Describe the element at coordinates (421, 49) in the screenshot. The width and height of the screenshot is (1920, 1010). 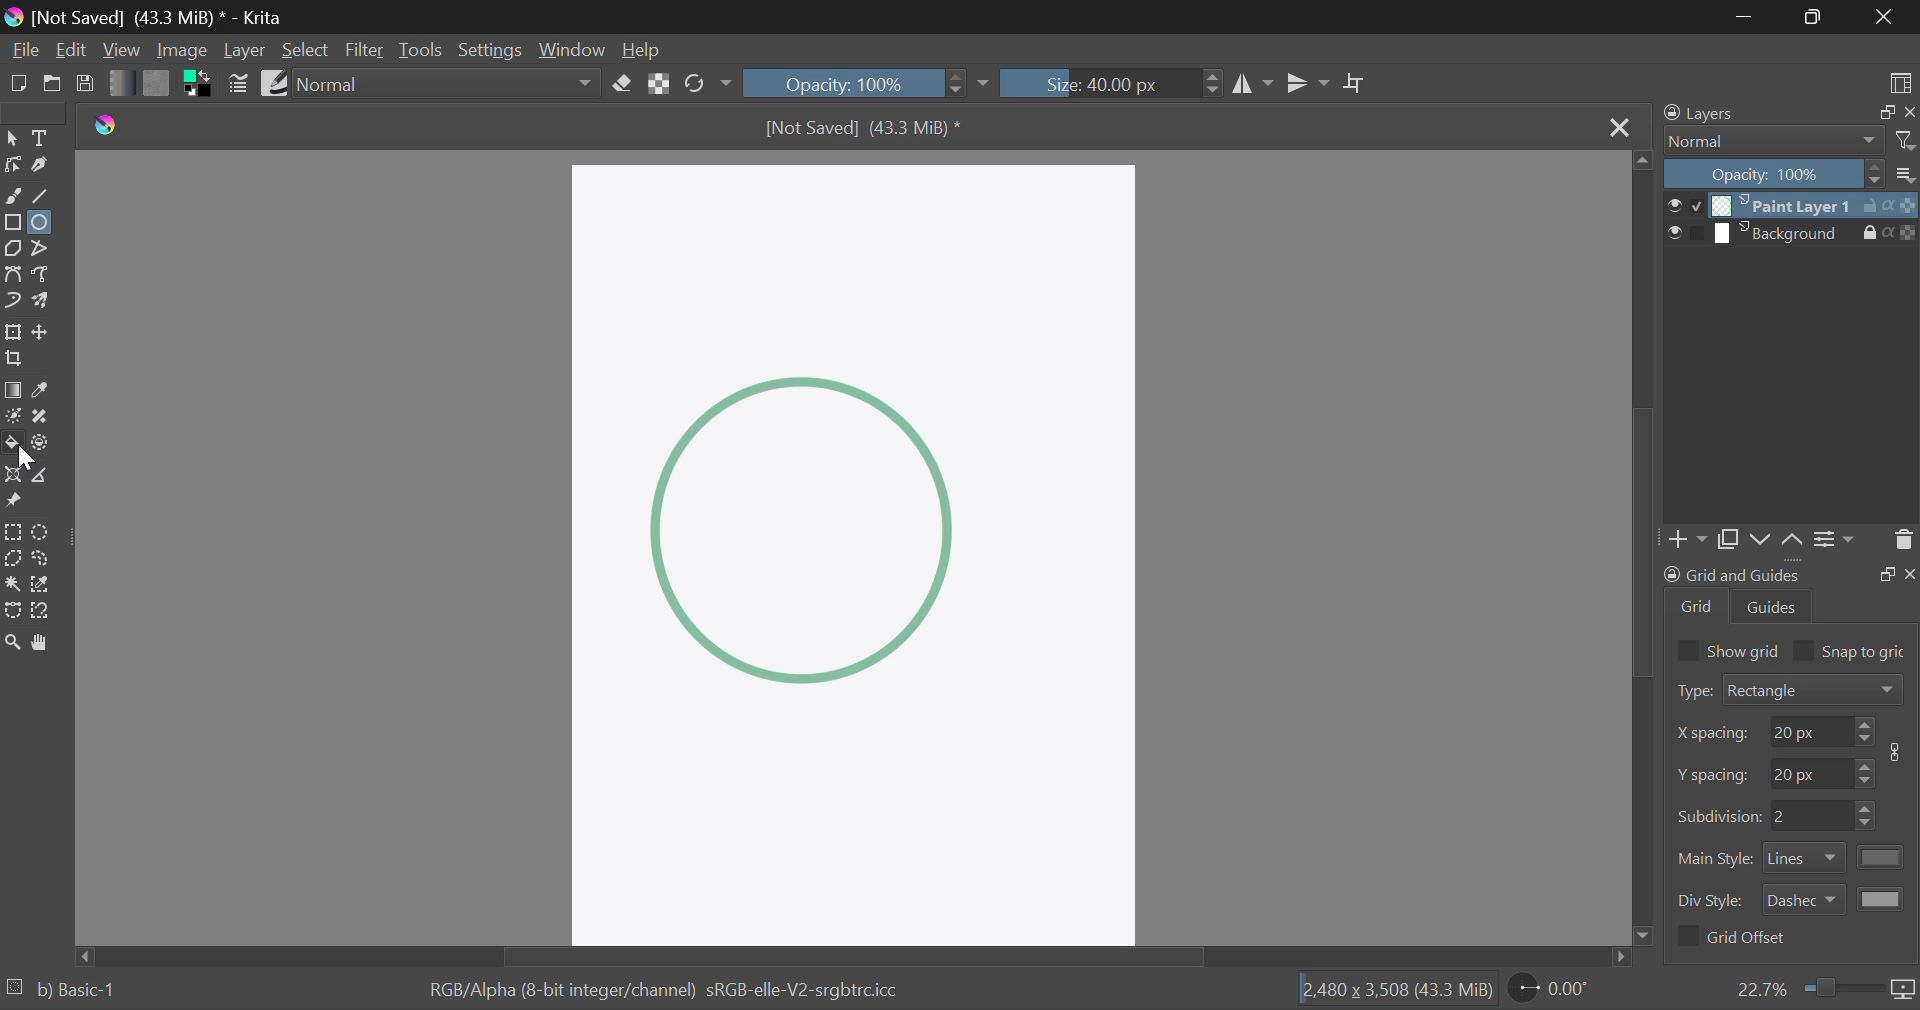
I see `Tools` at that location.